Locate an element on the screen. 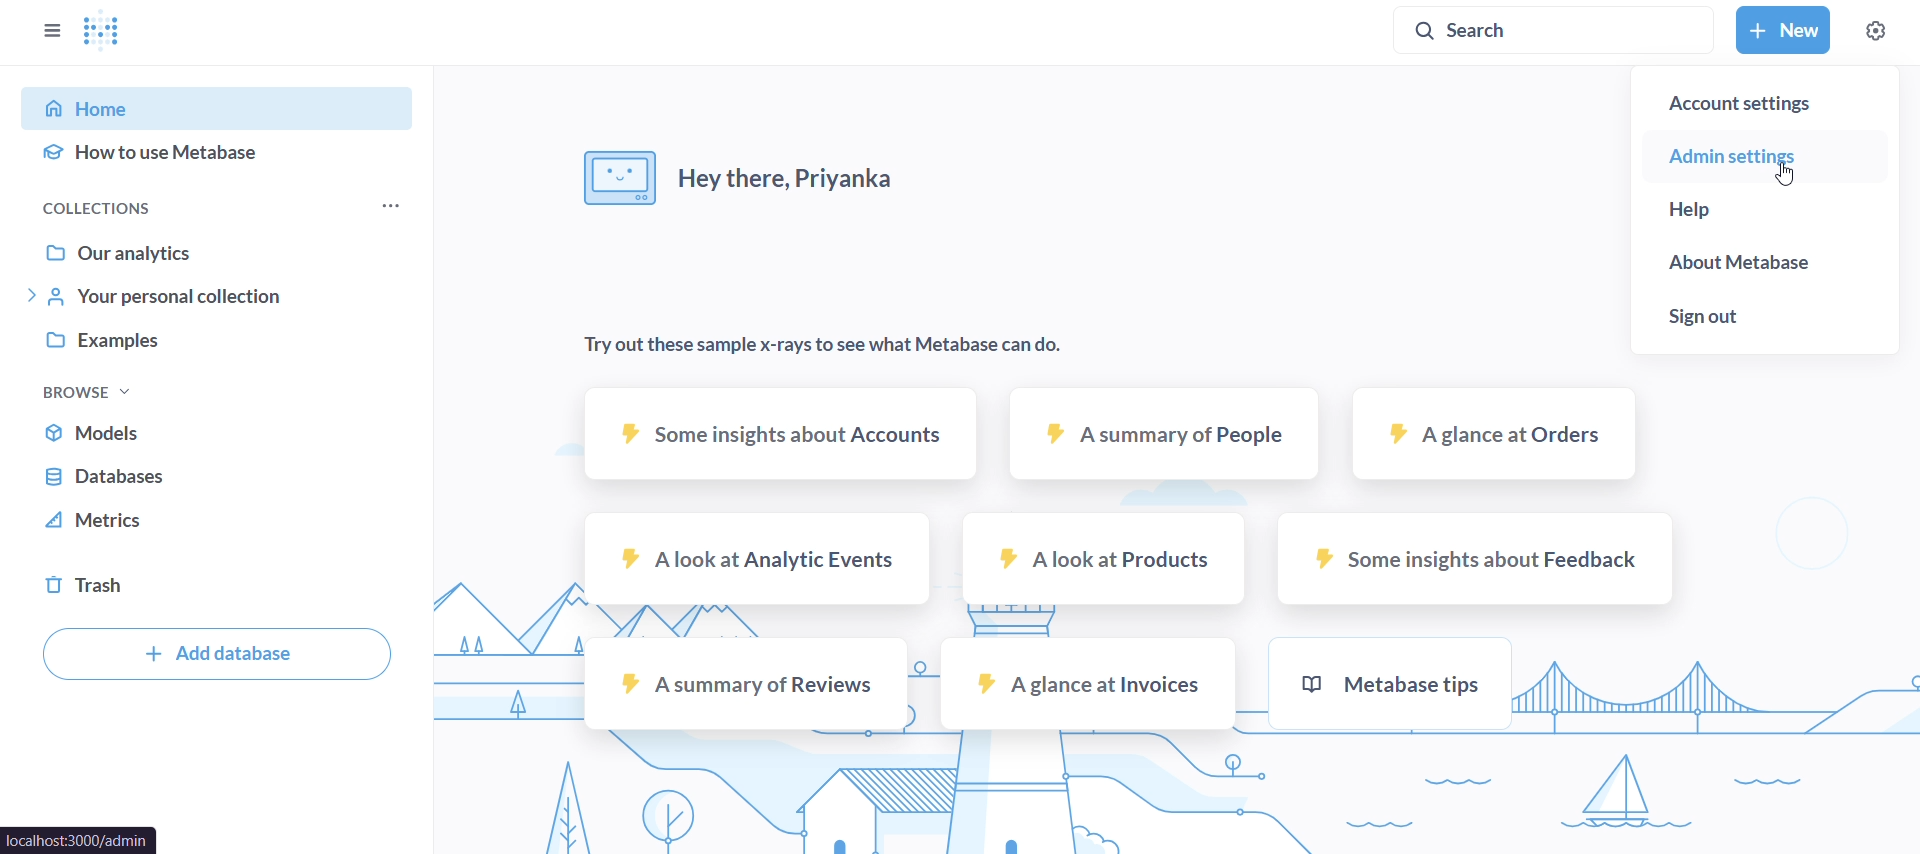 The height and width of the screenshot is (854, 1920). a glance at invoices is located at coordinates (1087, 683).